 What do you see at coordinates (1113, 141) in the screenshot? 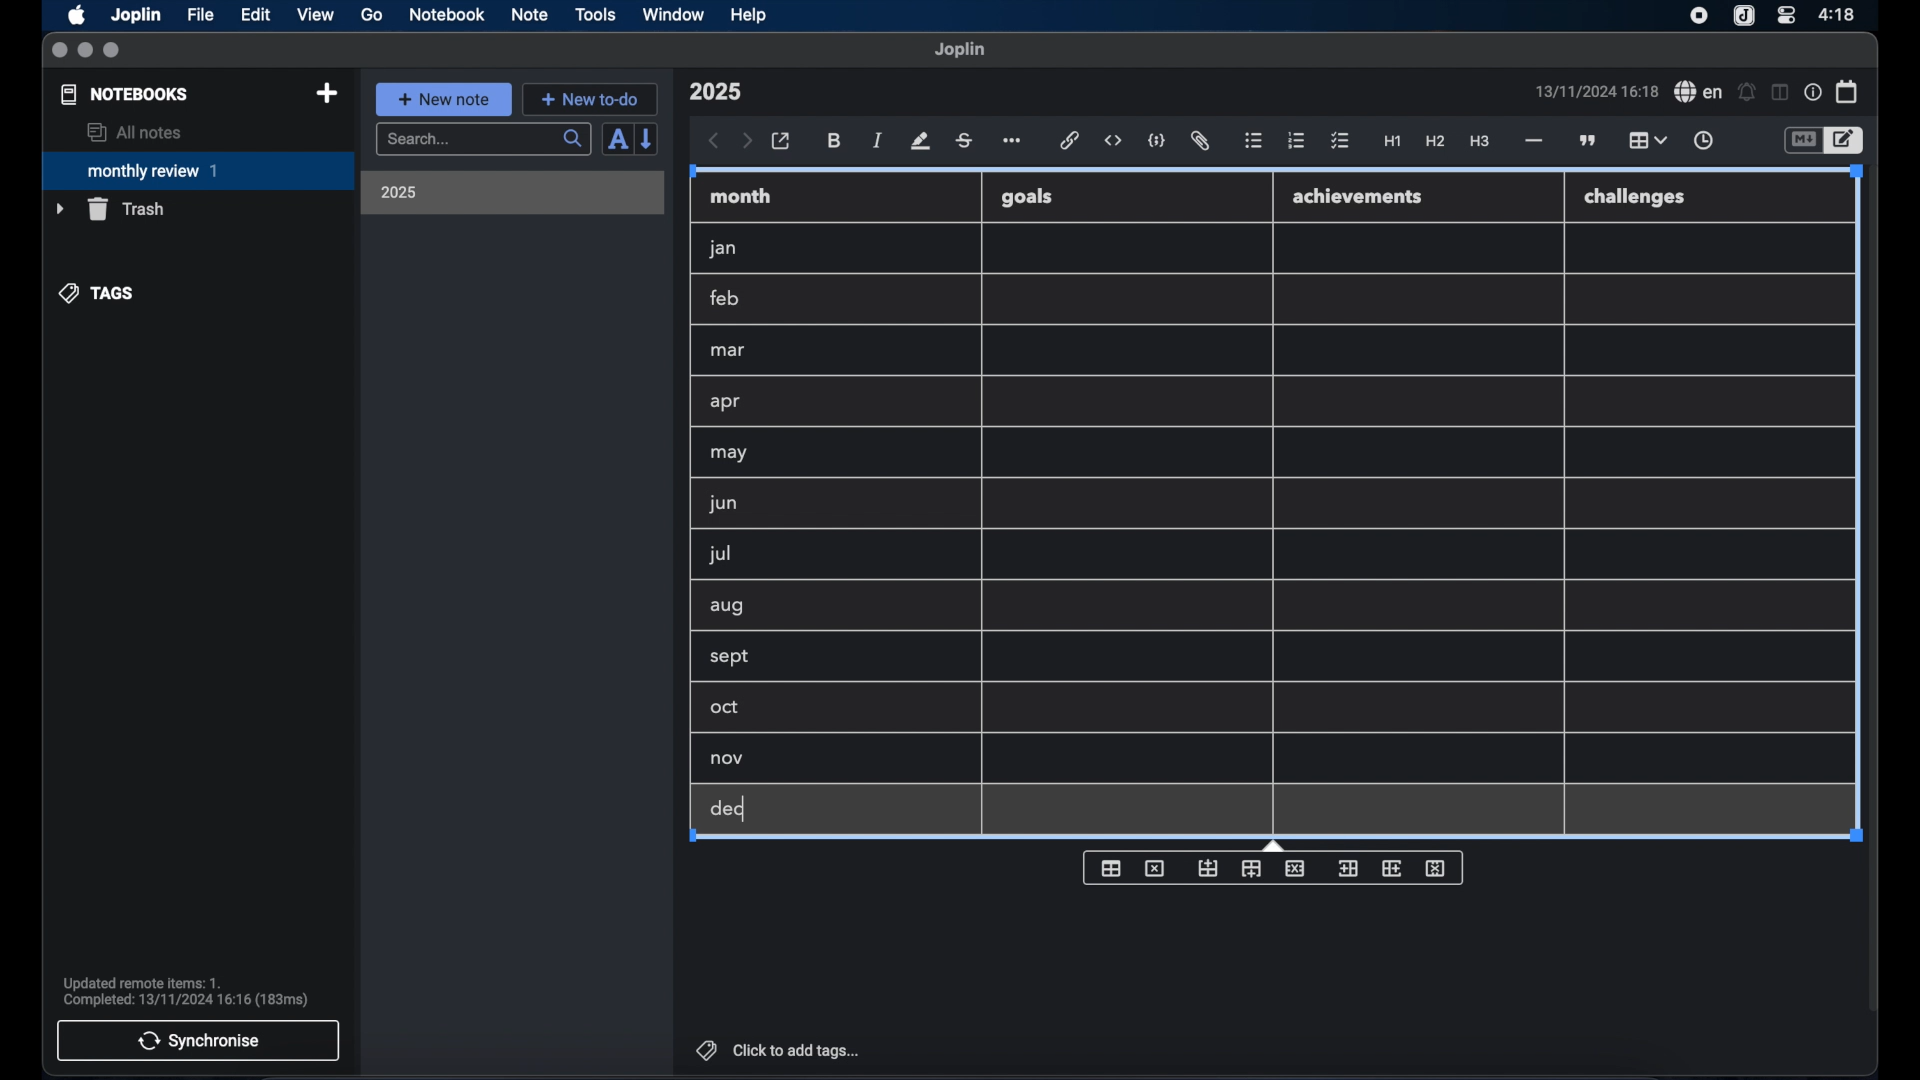
I see `inline code` at bounding box center [1113, 141].